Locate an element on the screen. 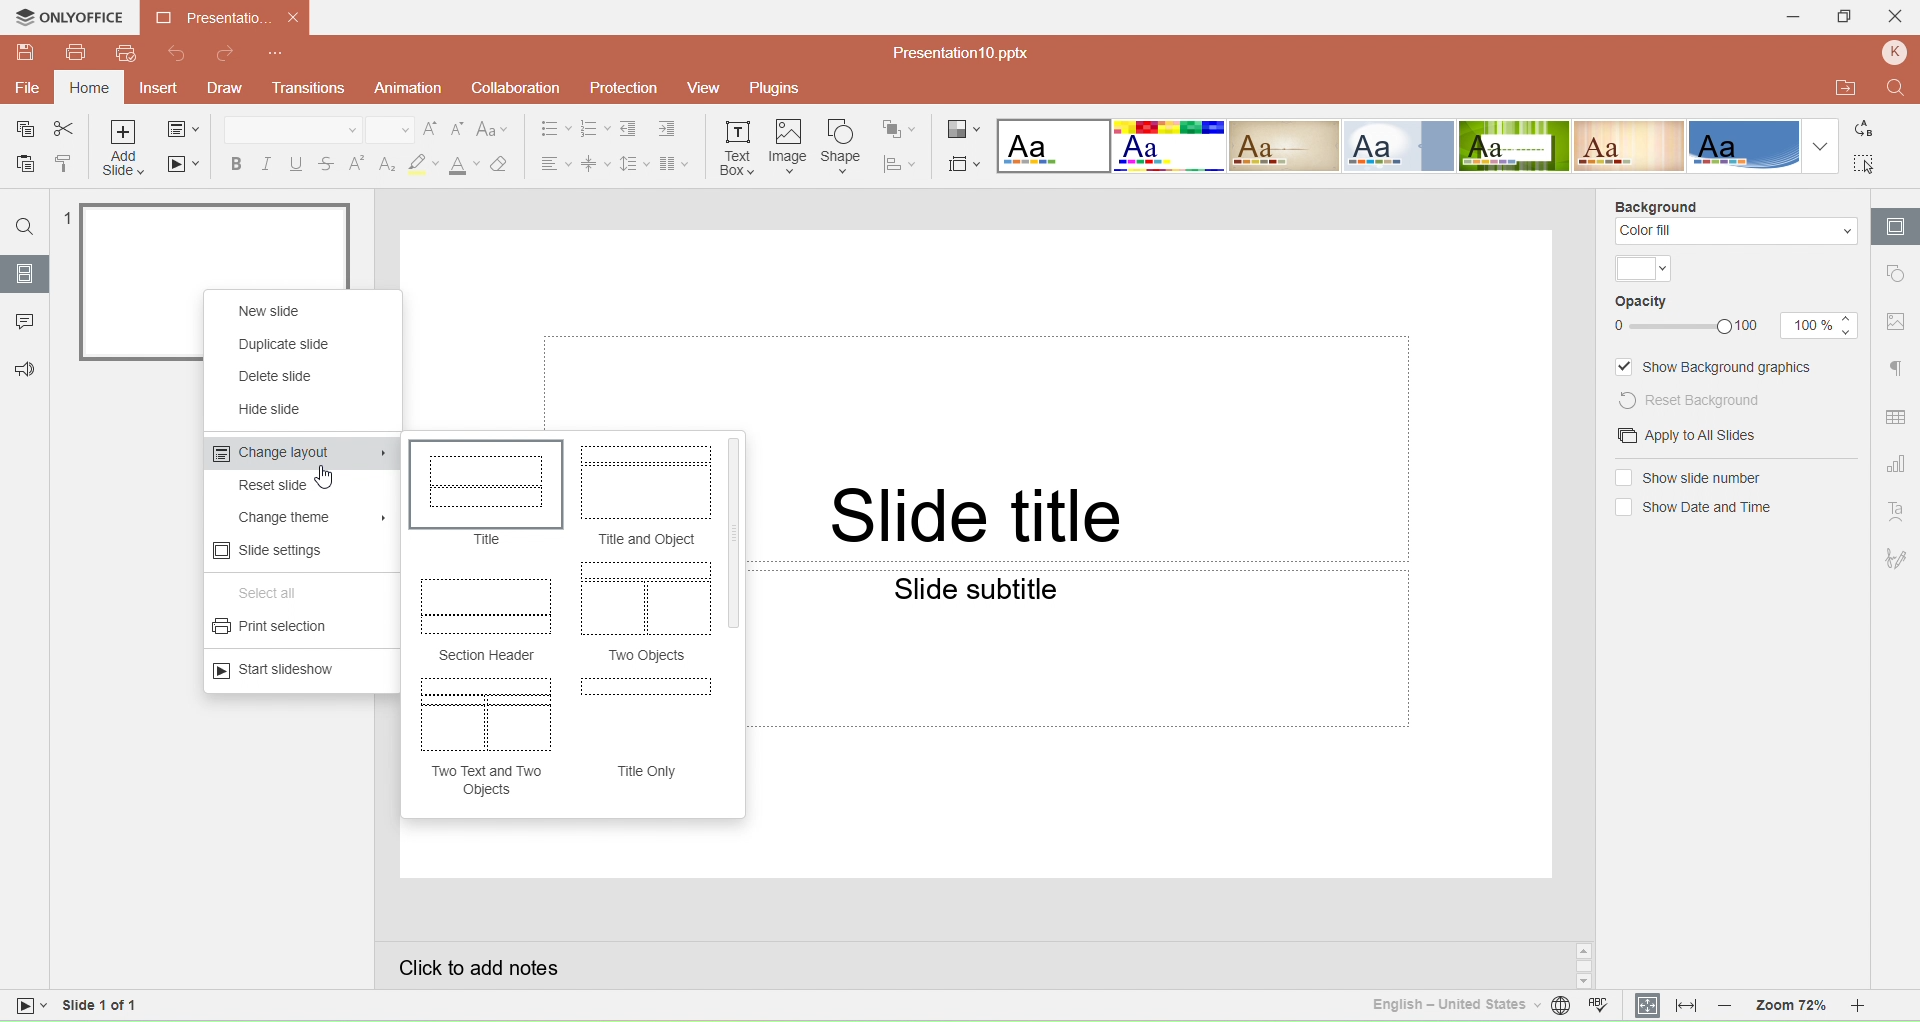  Select all is located at coordinates (1867, 163).